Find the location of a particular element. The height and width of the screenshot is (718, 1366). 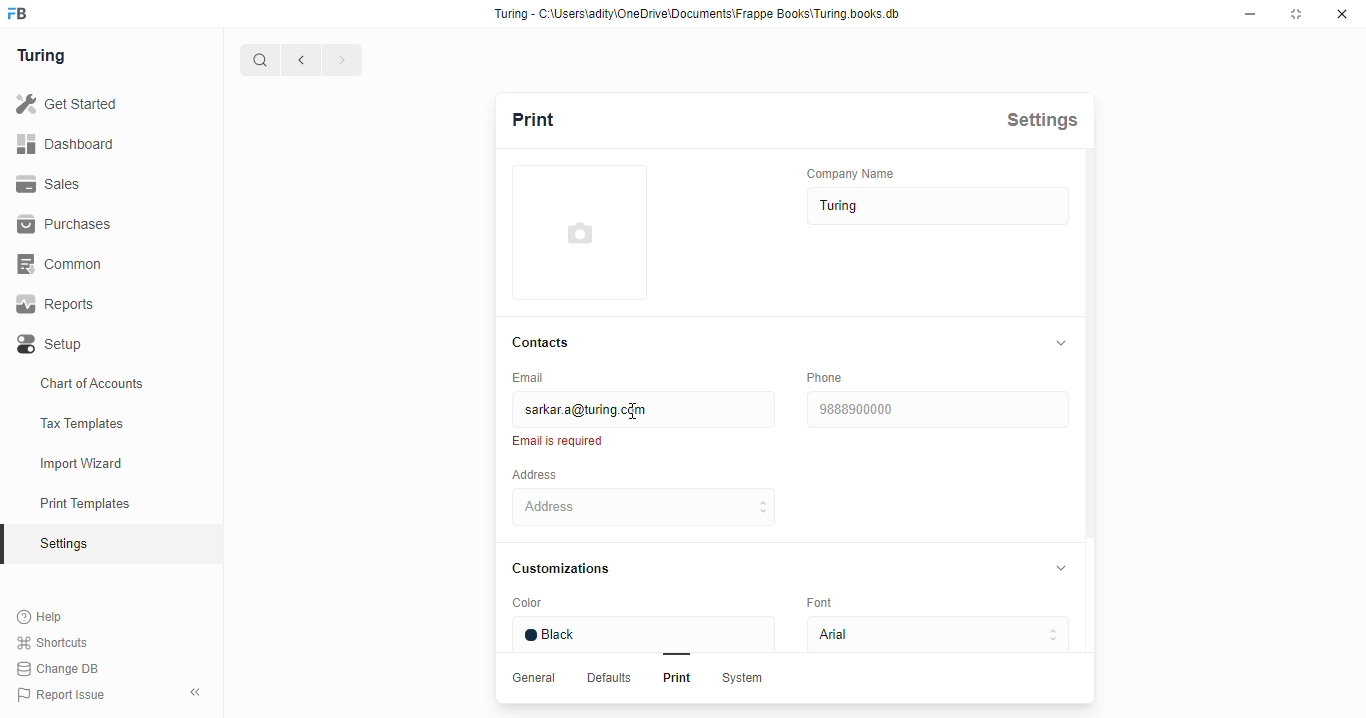

Email is located at coordinates (537, 377).